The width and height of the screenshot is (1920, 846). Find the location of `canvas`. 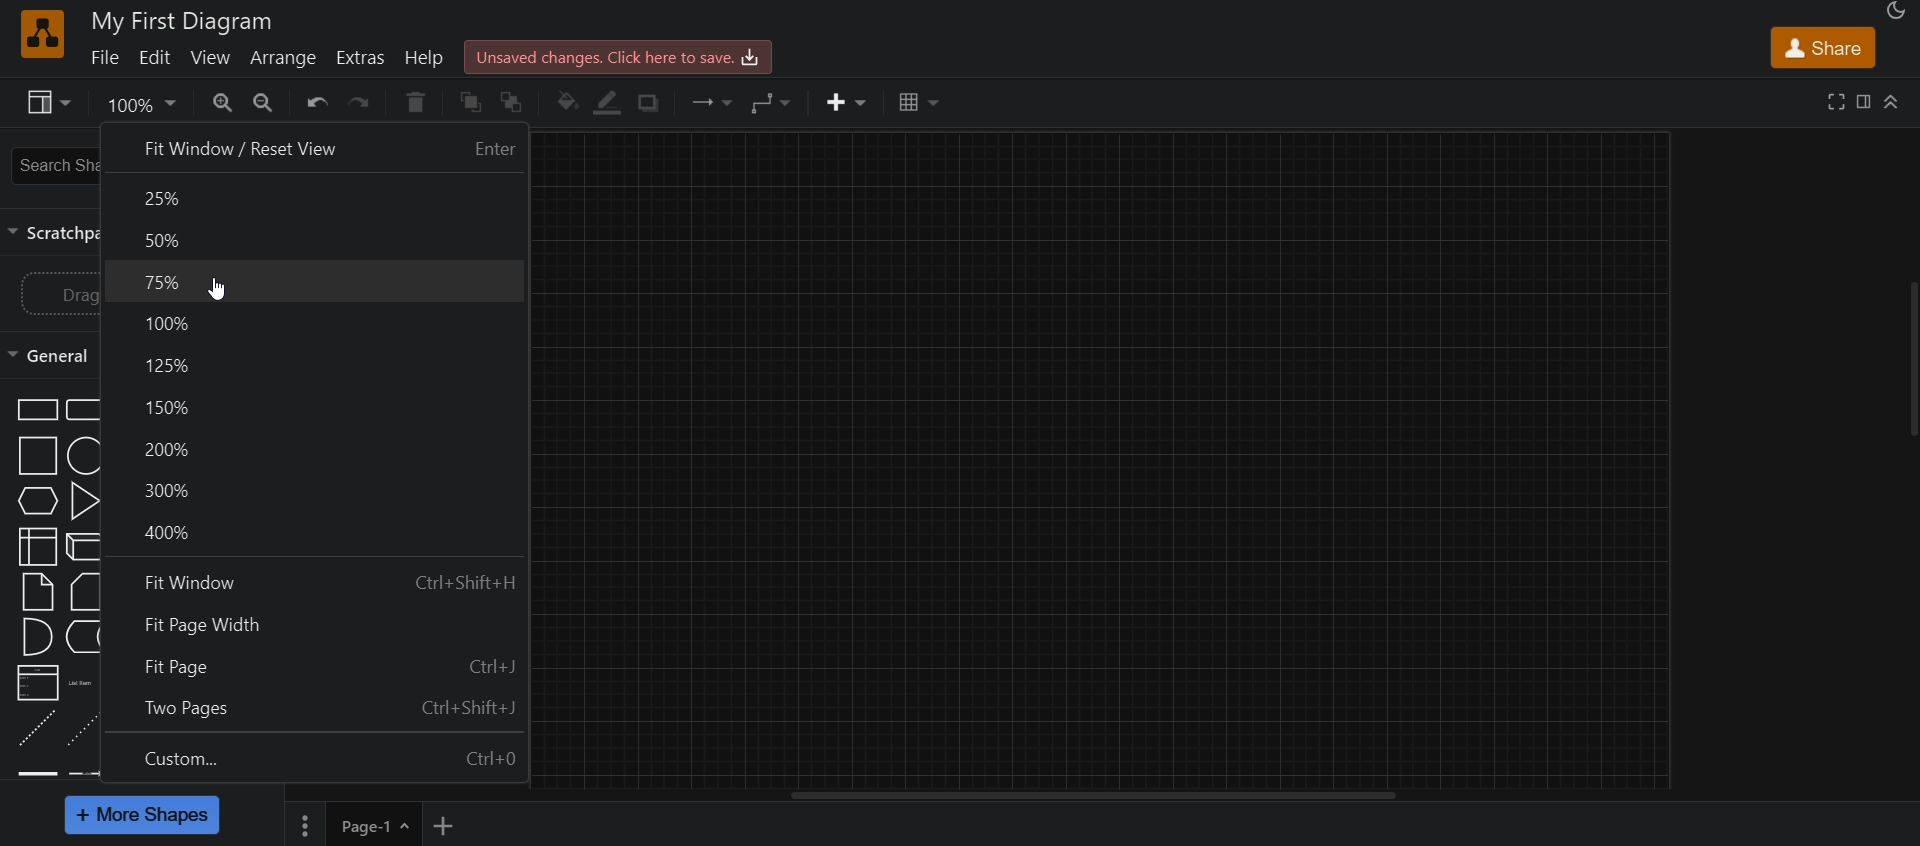

canvas is located at coordinates (1117, 460).